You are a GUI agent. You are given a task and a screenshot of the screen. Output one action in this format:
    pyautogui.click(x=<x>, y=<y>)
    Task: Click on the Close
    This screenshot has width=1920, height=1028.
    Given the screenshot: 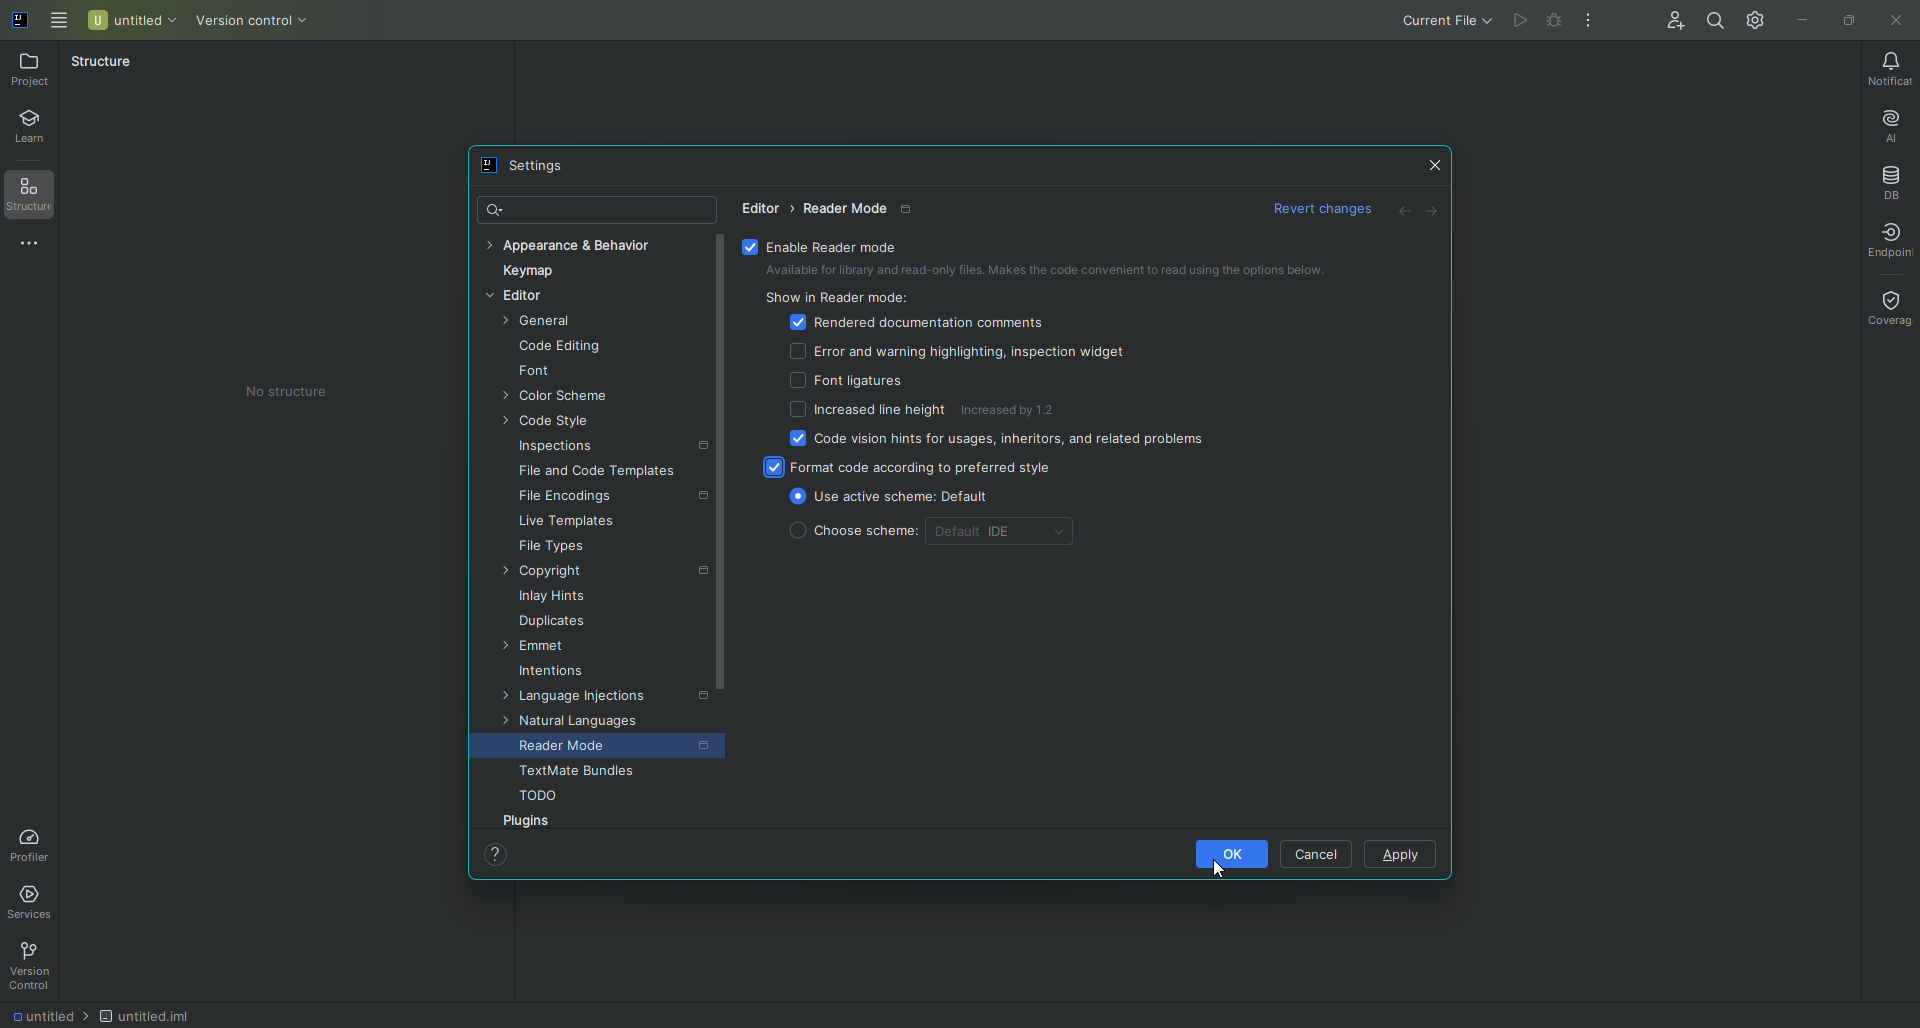 What is the action you would take?
    pyautogui.click(x=1899, y=20)
    